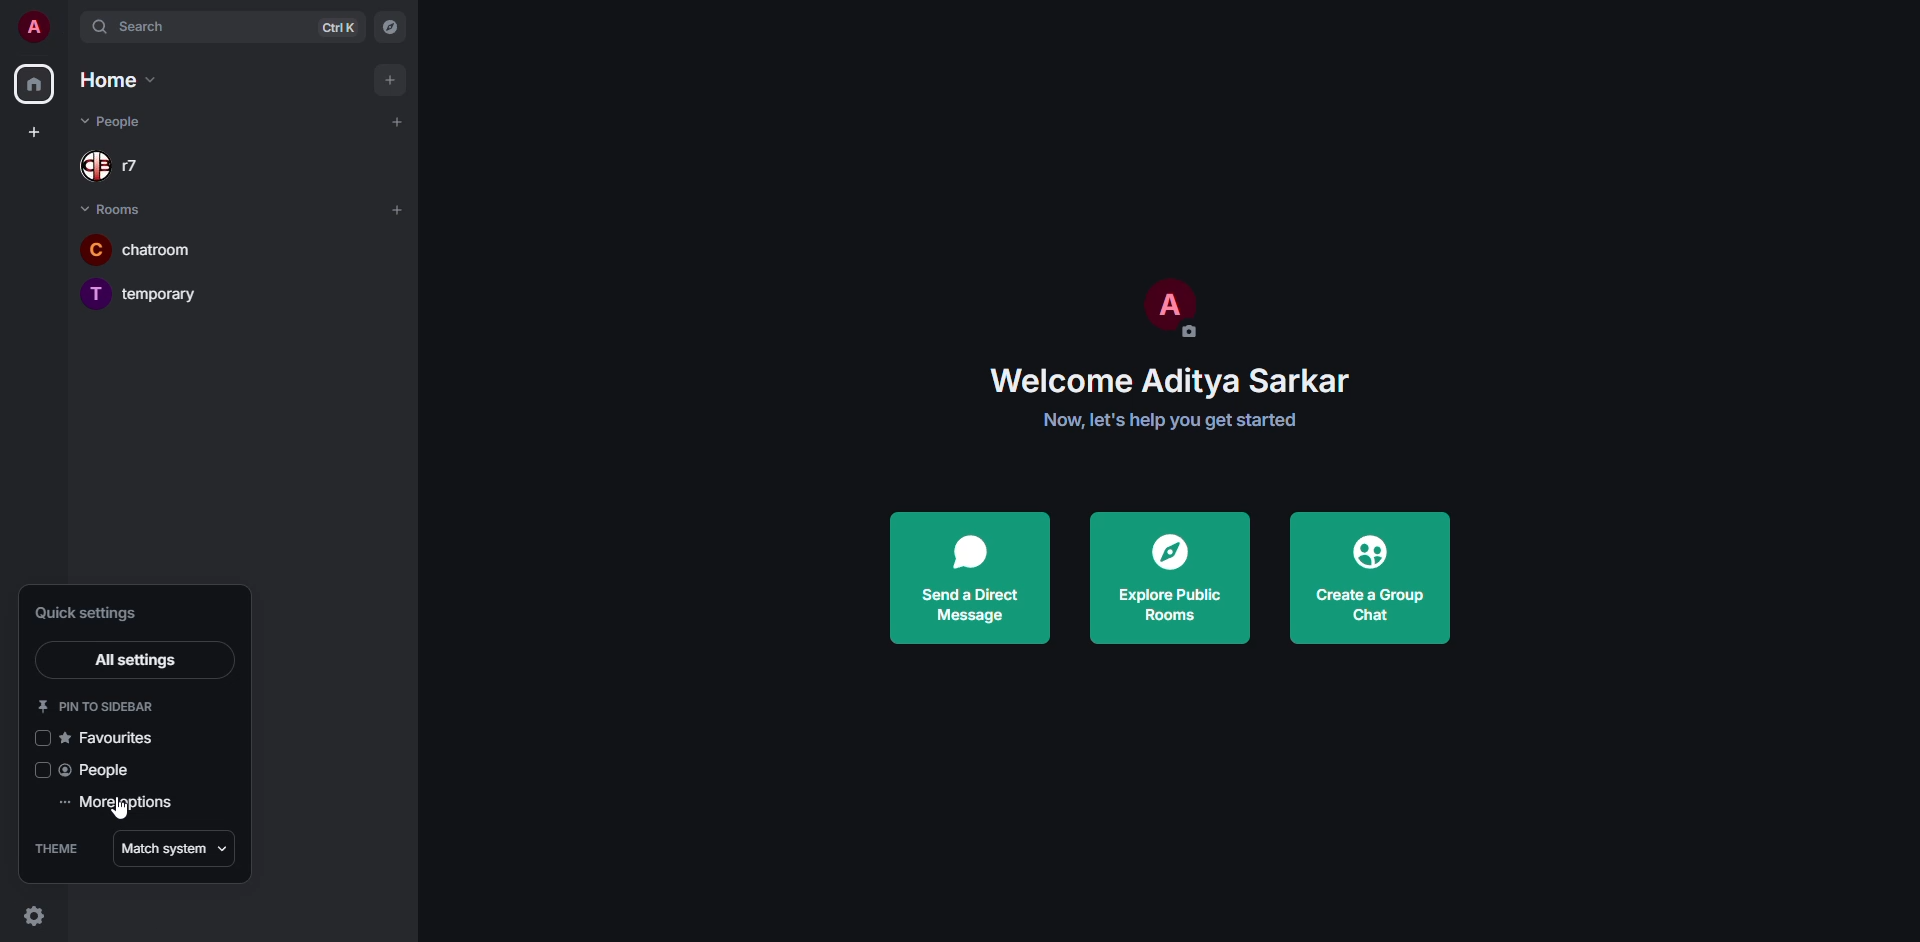  Describe the element at coordinates (1164, 575) in the screenshot. I see `explore public rooms` at that location.